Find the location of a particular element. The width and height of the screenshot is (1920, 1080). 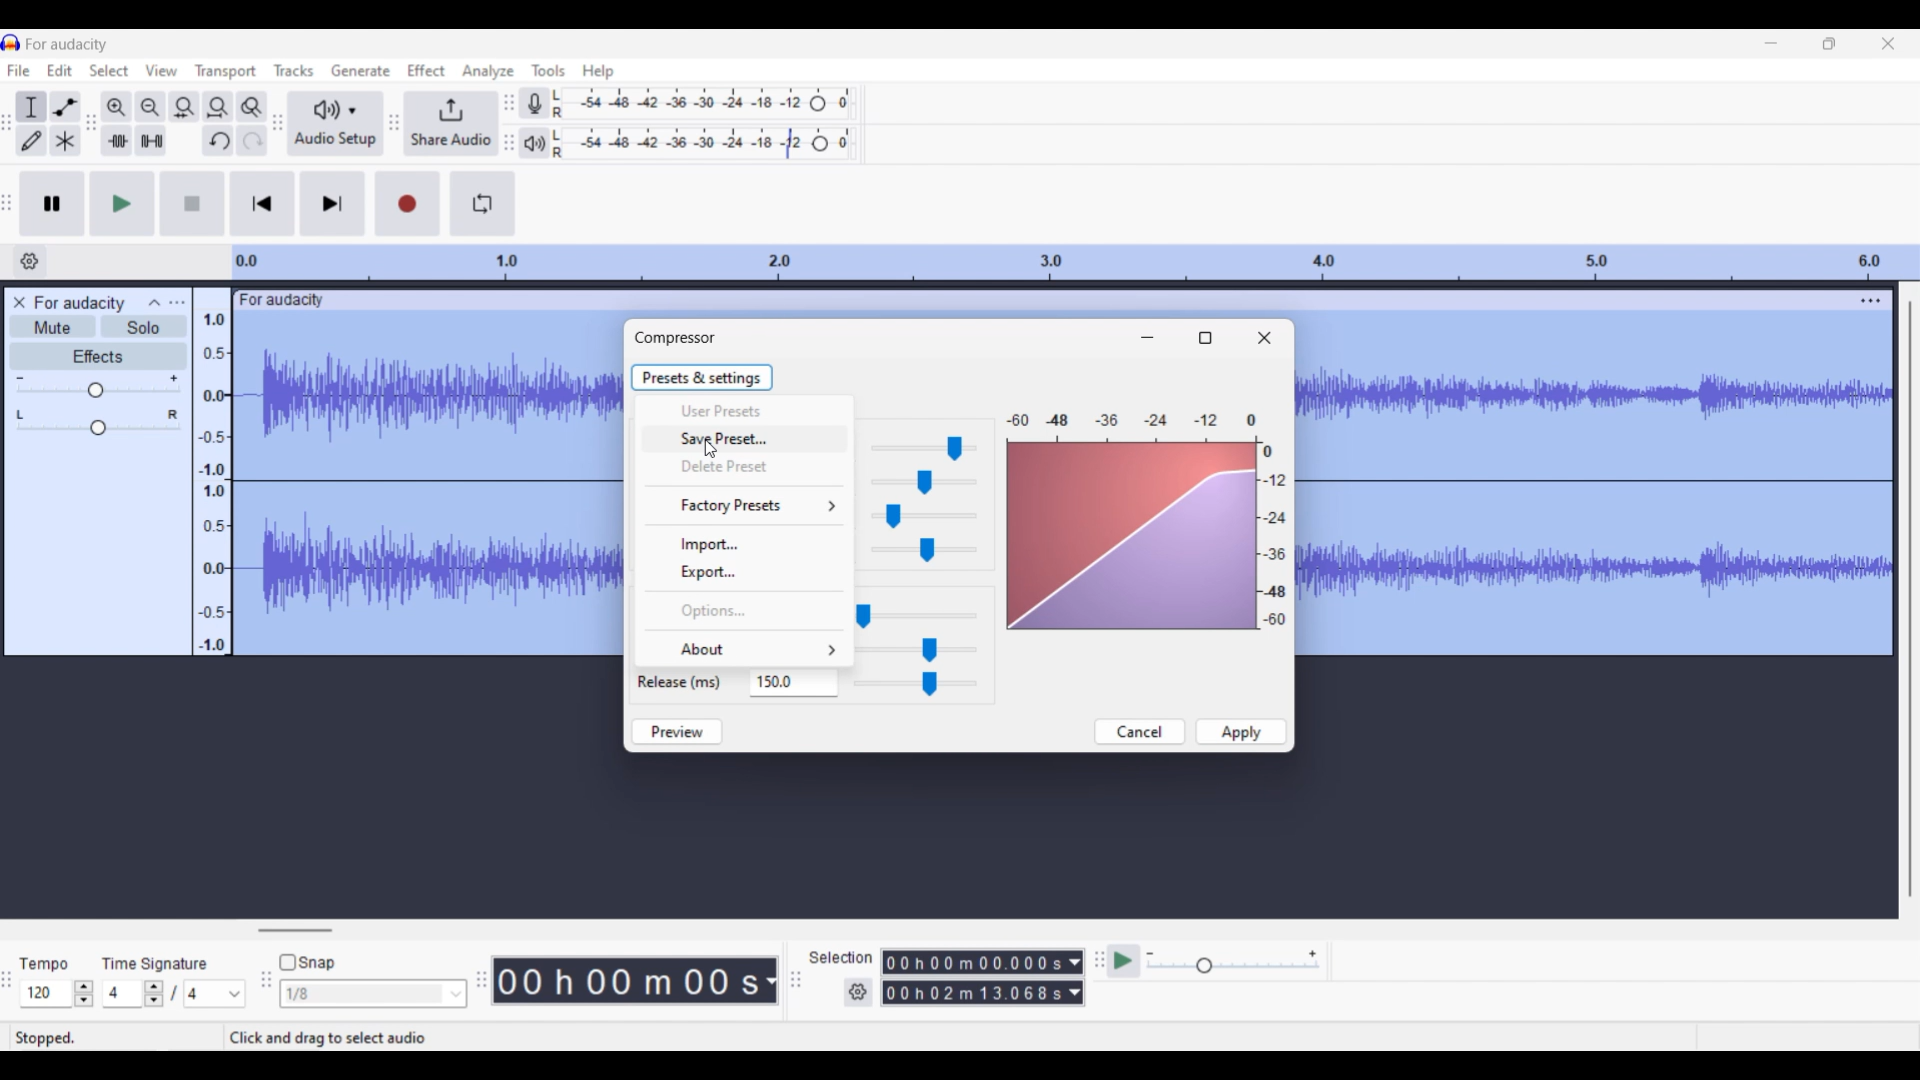

Current track is located at coordinates (428, 486).